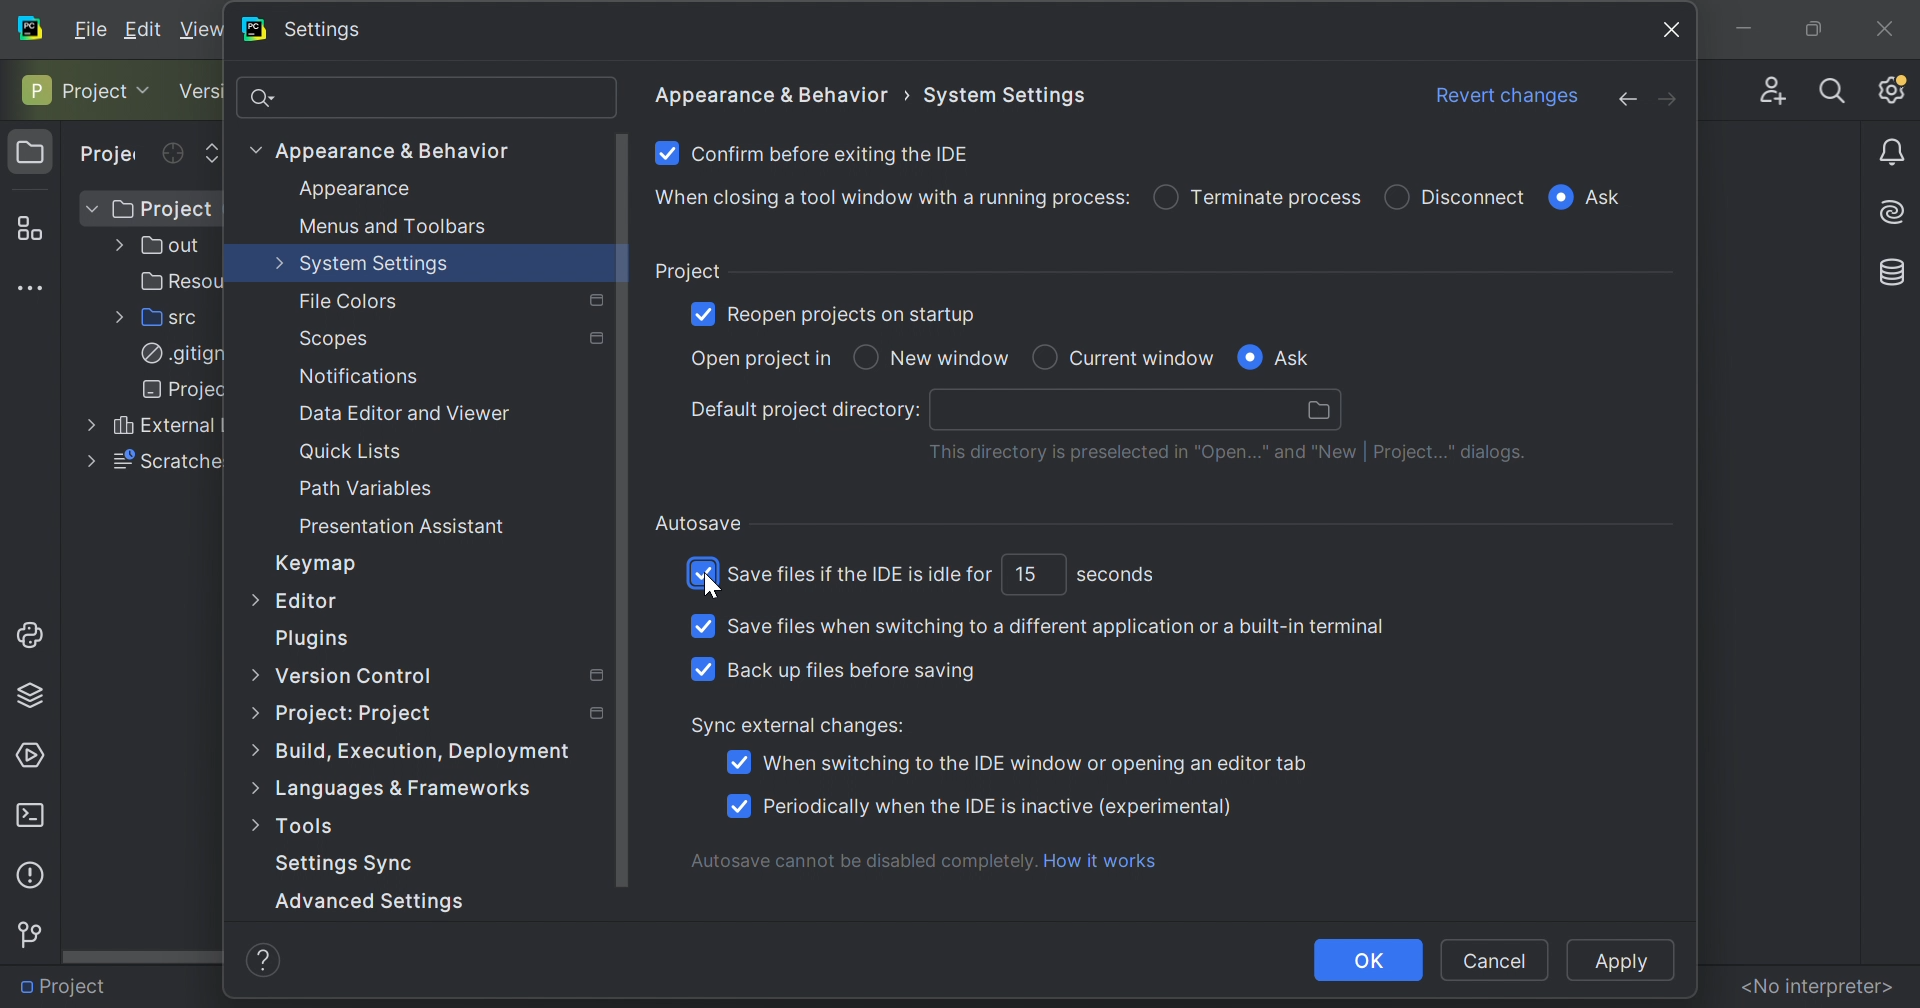  Describe the element at coordinates (251, 148) in the screenshot. I see `More` at that location.